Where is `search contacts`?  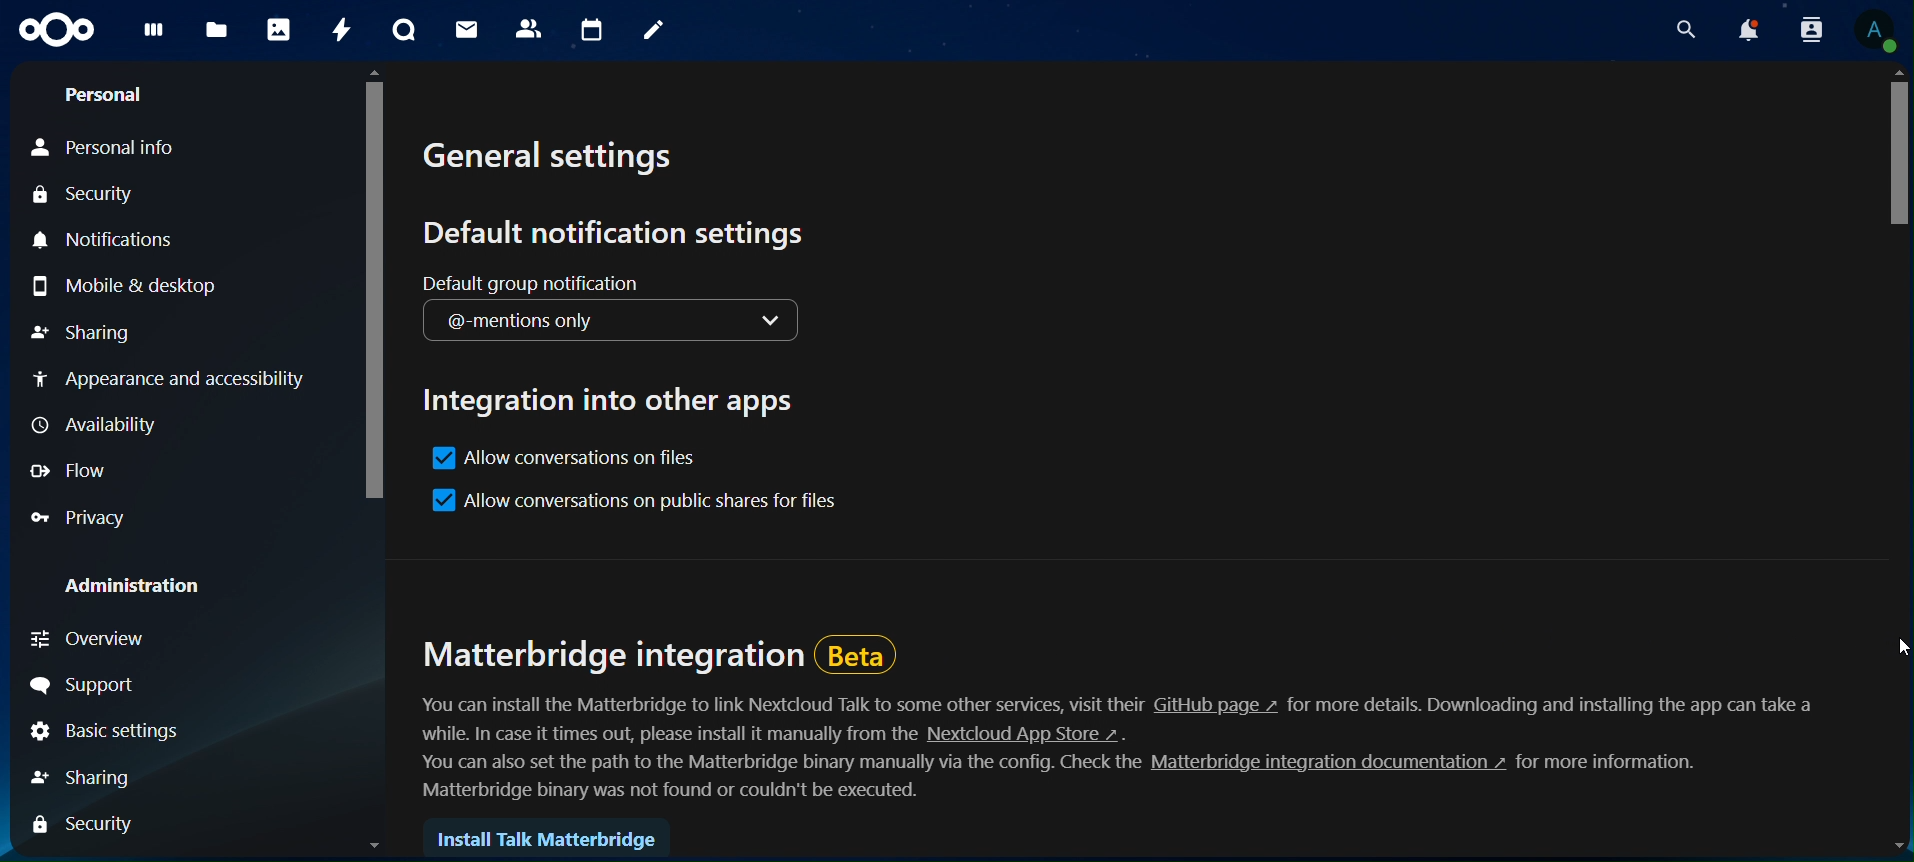 search contacts is located at coordinates (1806, 31).